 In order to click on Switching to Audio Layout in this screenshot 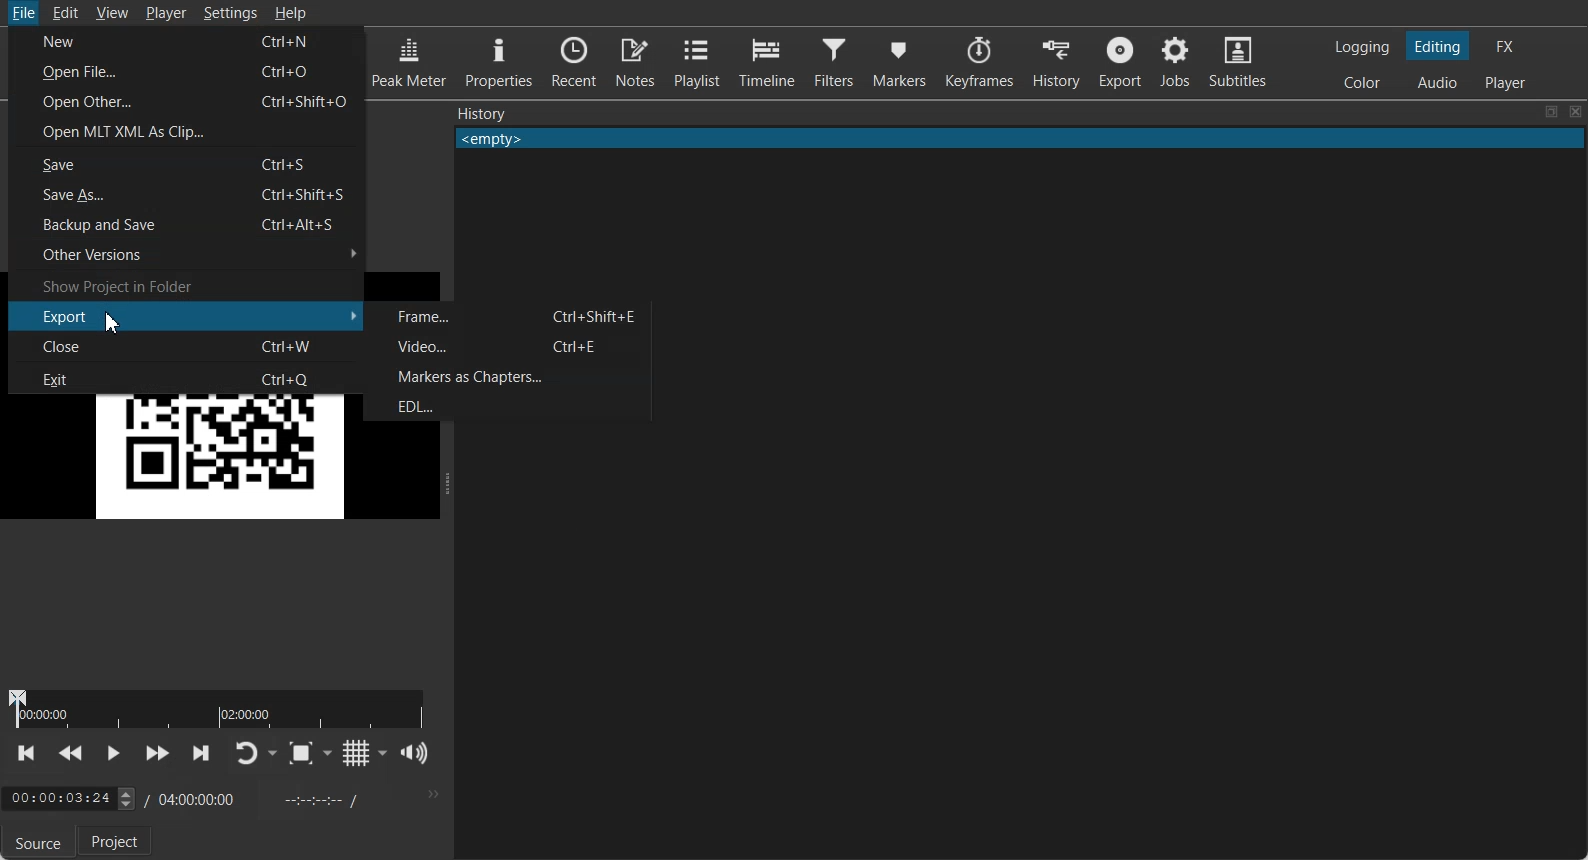, I will do `click(1438, 80)`.